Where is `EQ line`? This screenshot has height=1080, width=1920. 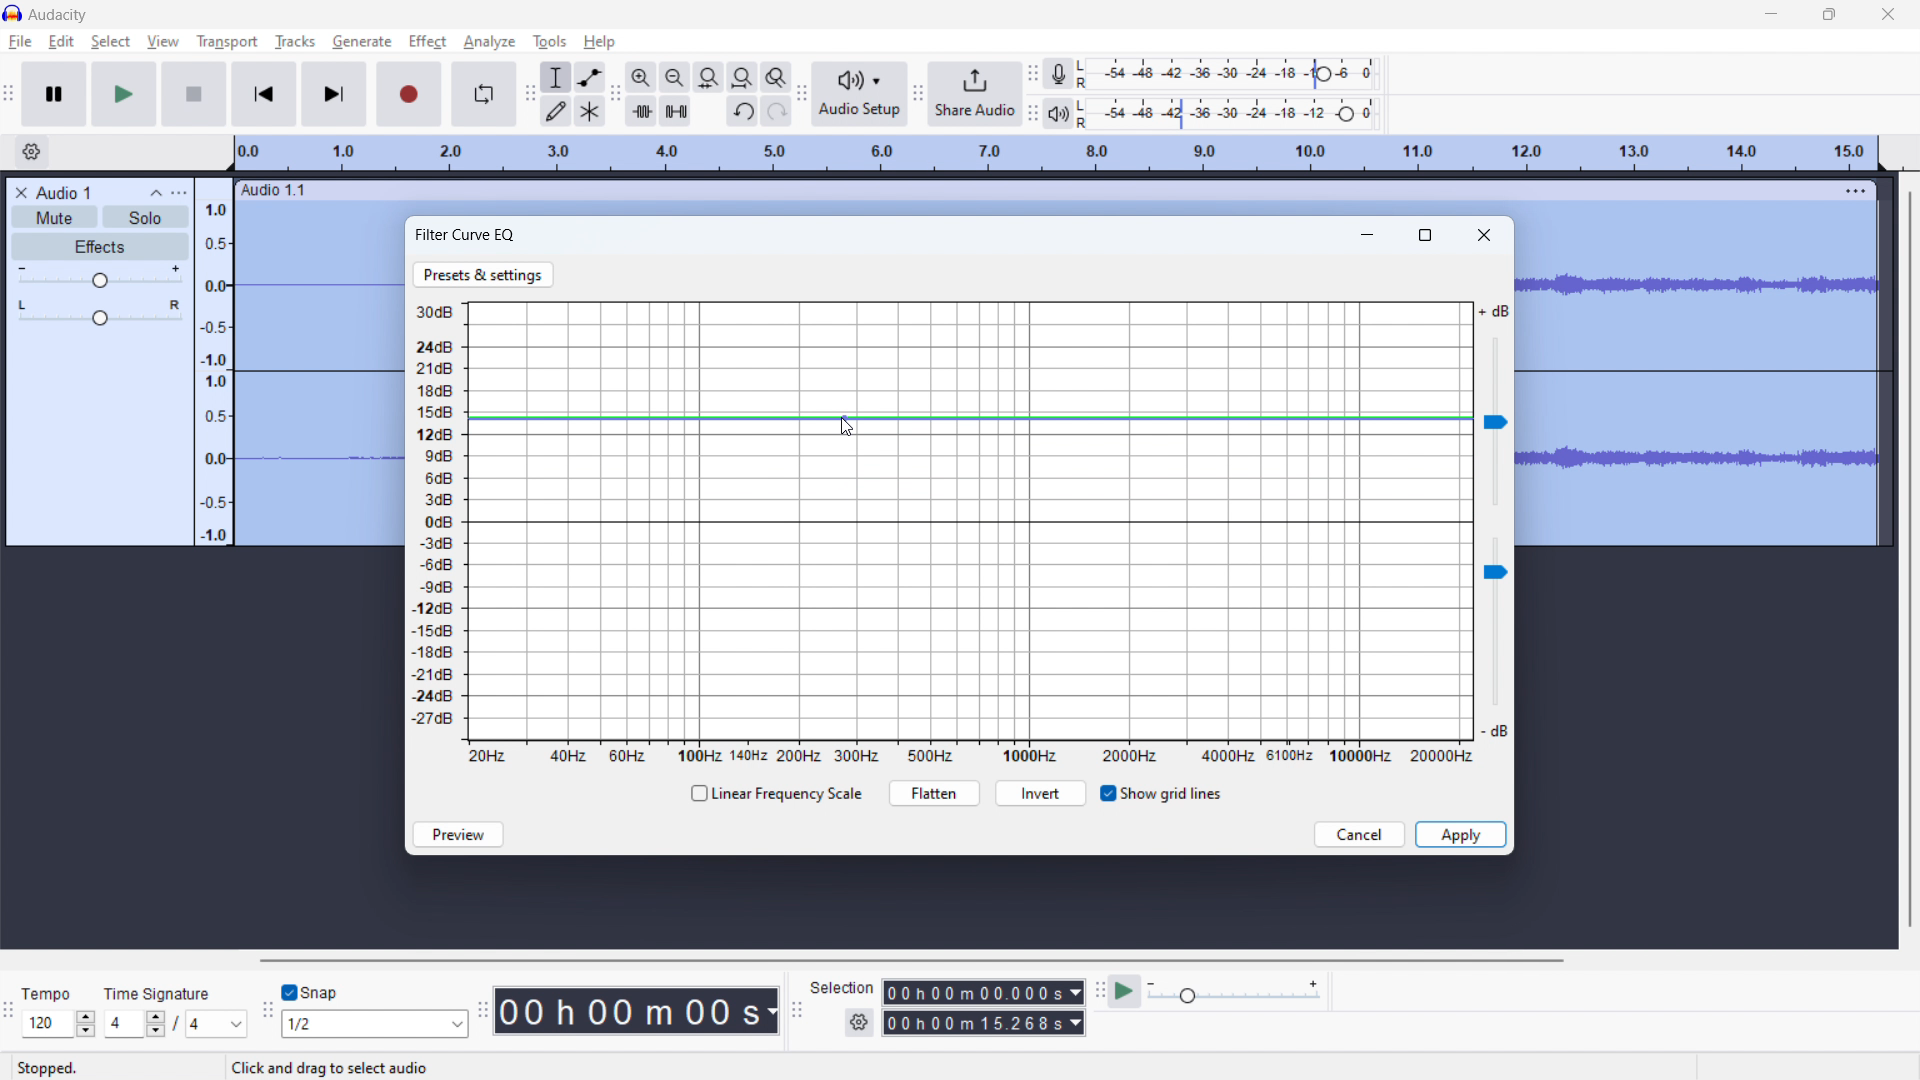 EQ line is located at coordinates (969, 522).